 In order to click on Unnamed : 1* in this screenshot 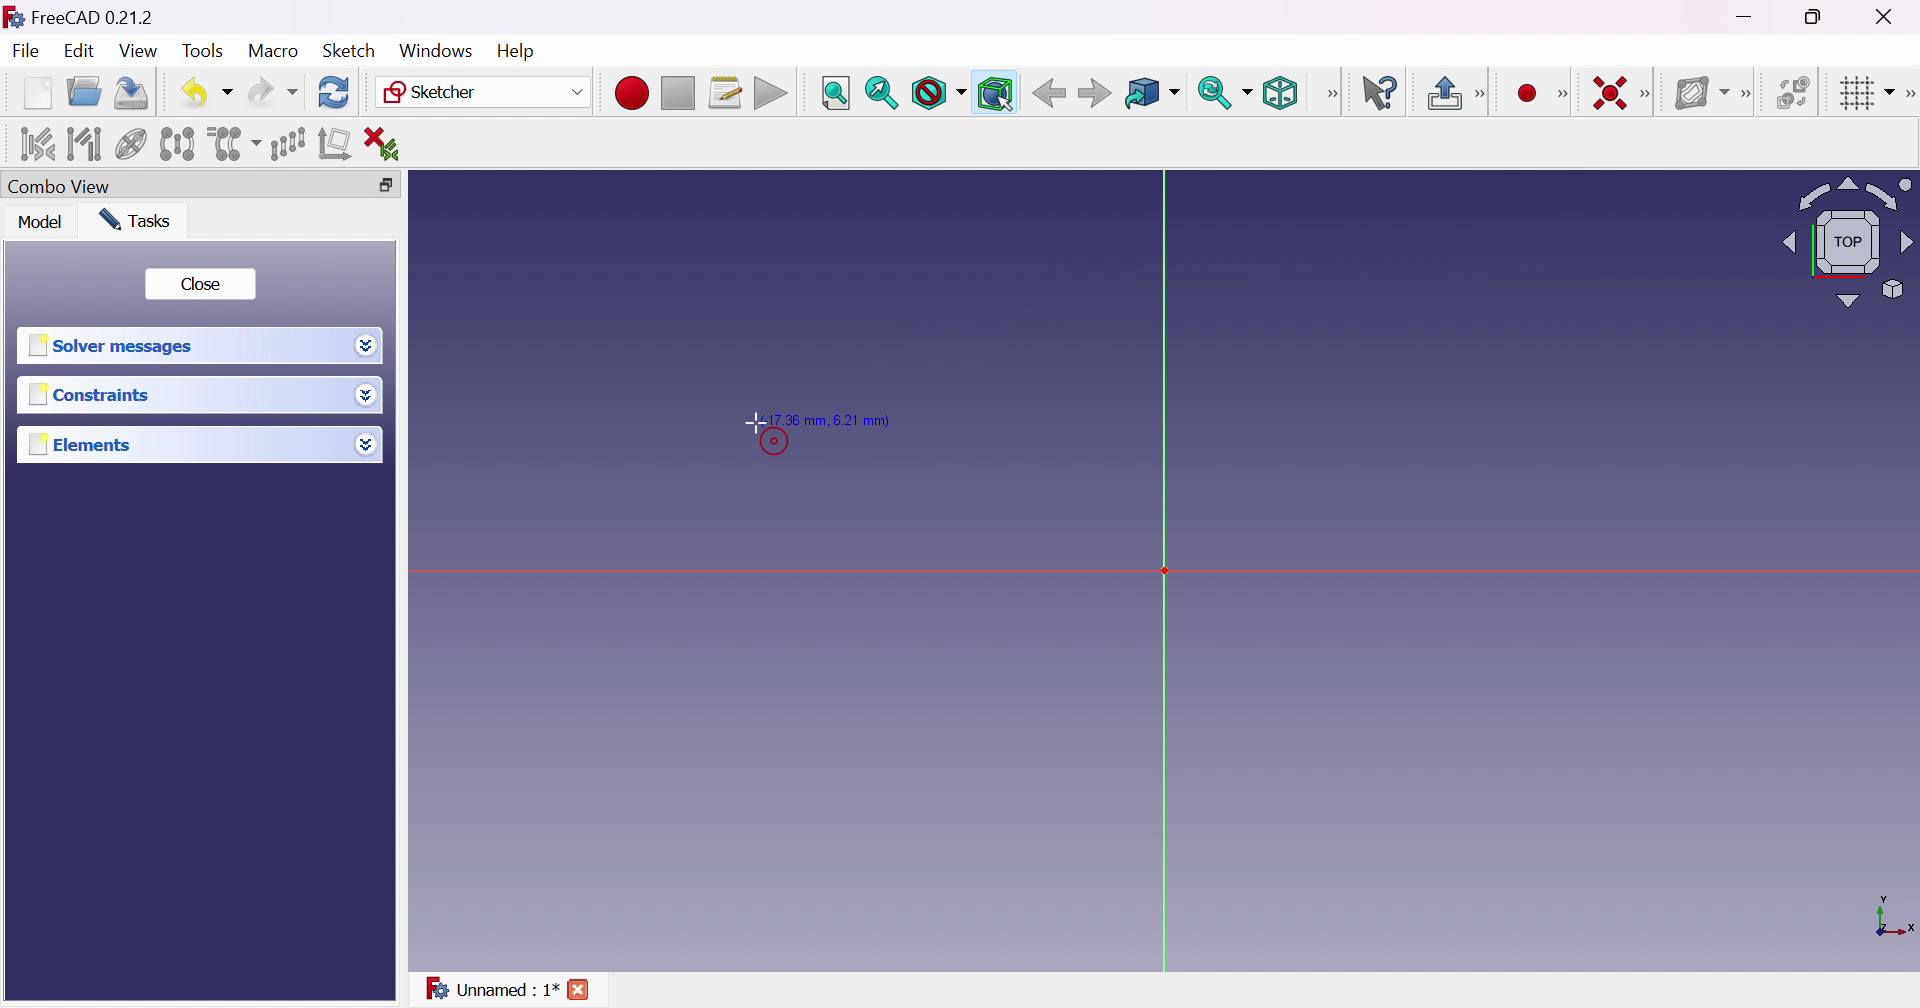, I will do `click(490, 987)`.